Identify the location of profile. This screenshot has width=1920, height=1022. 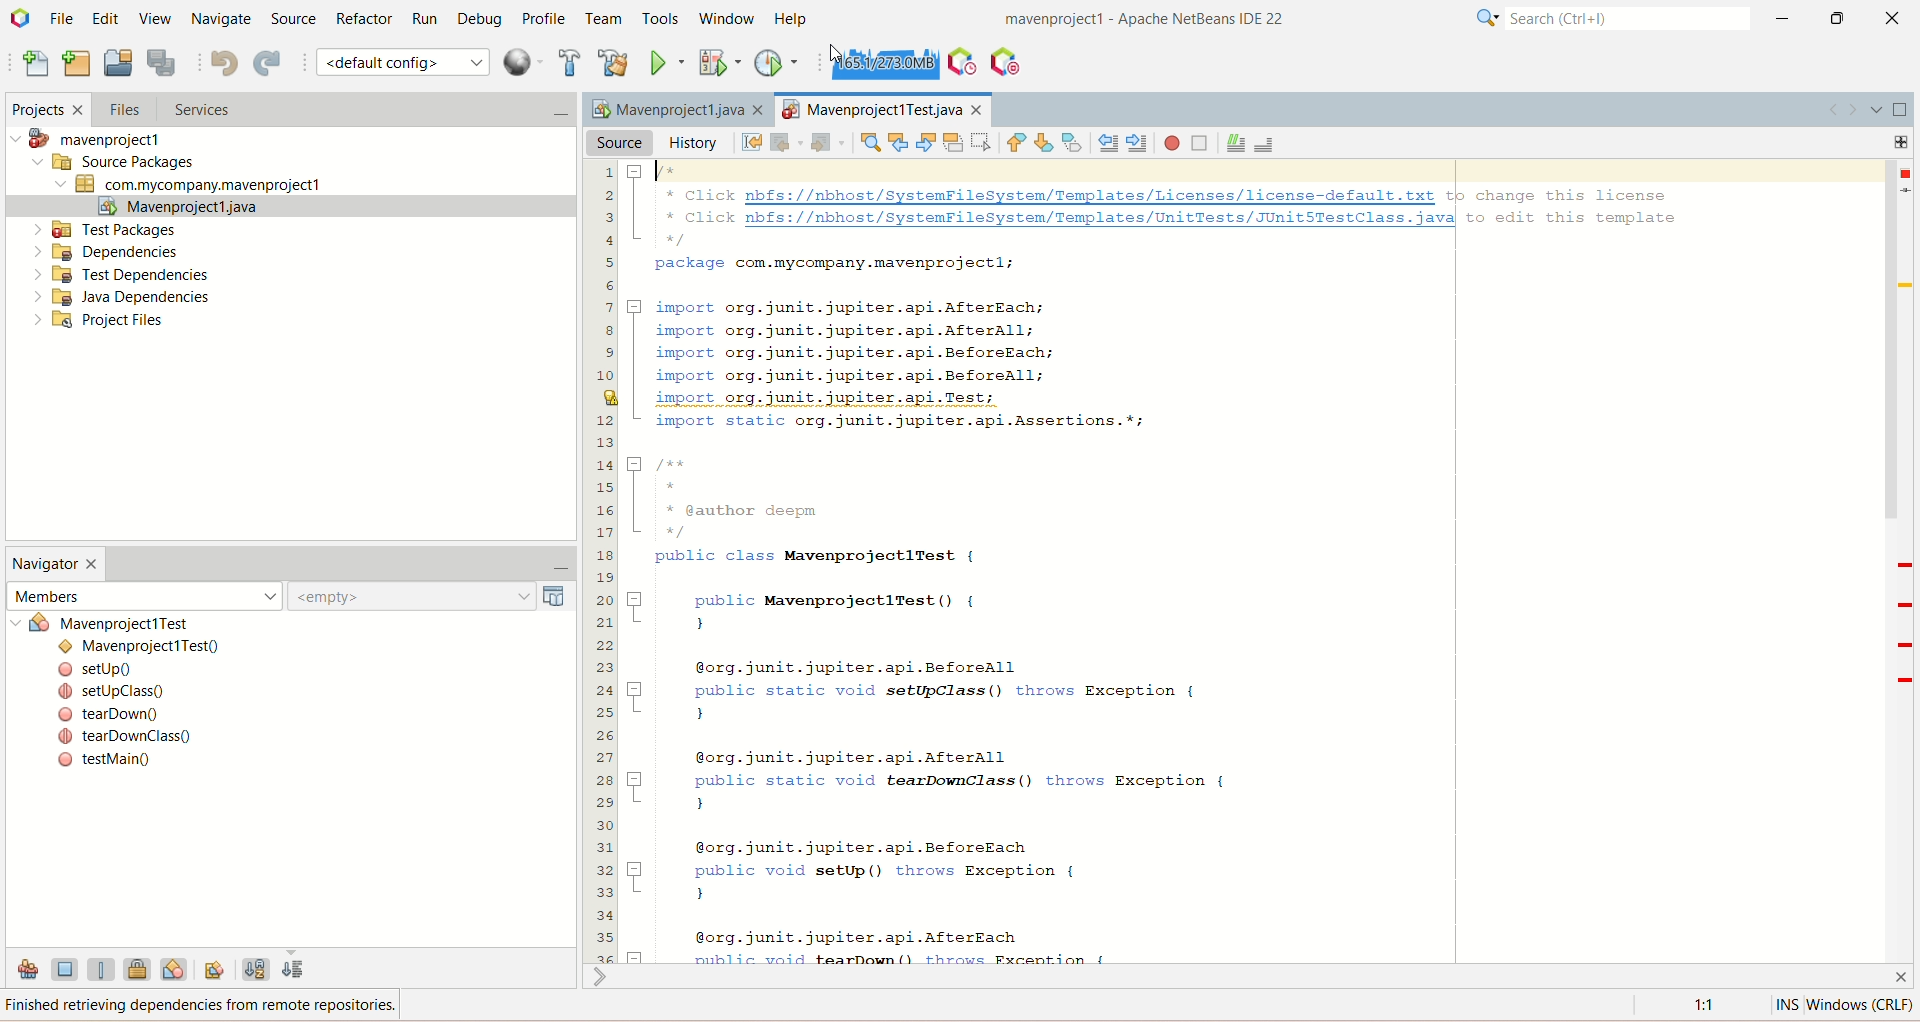
(547, 18).